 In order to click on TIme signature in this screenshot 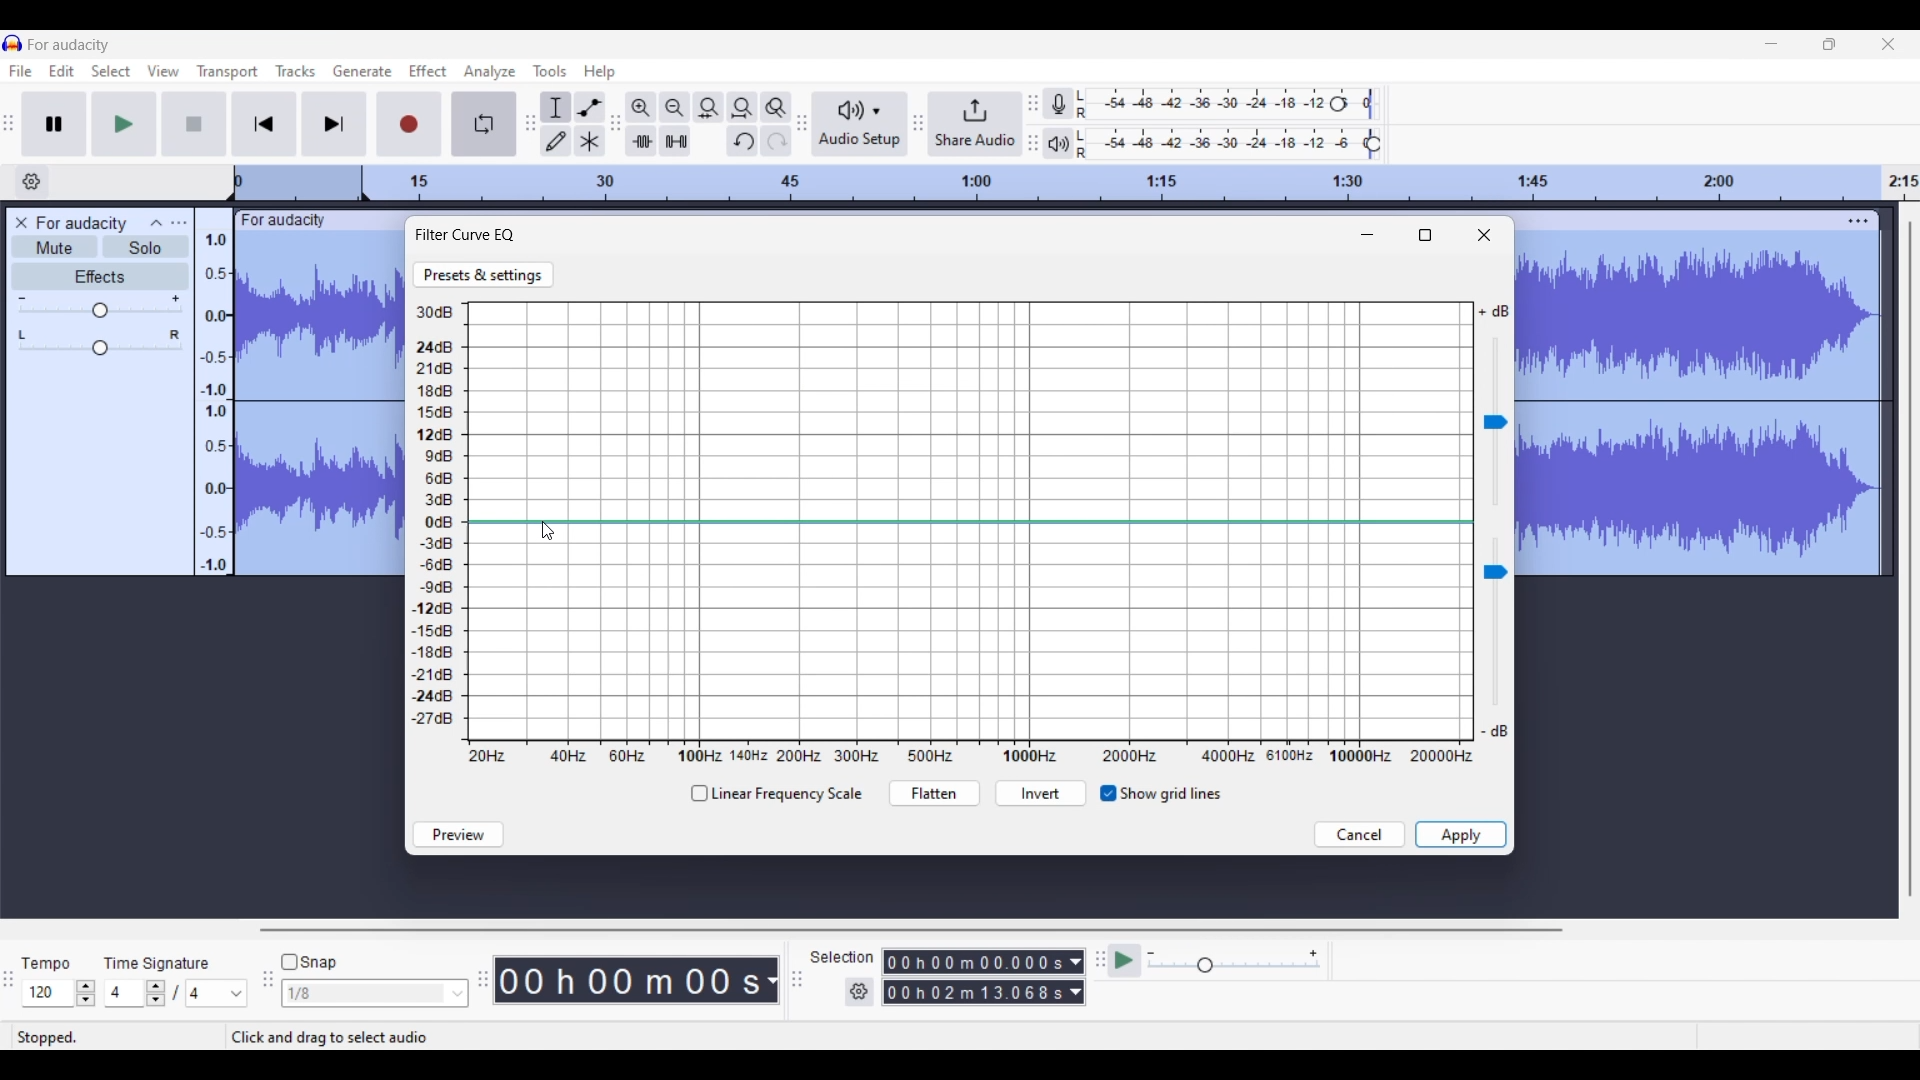, I will do `click(158, 961)`.